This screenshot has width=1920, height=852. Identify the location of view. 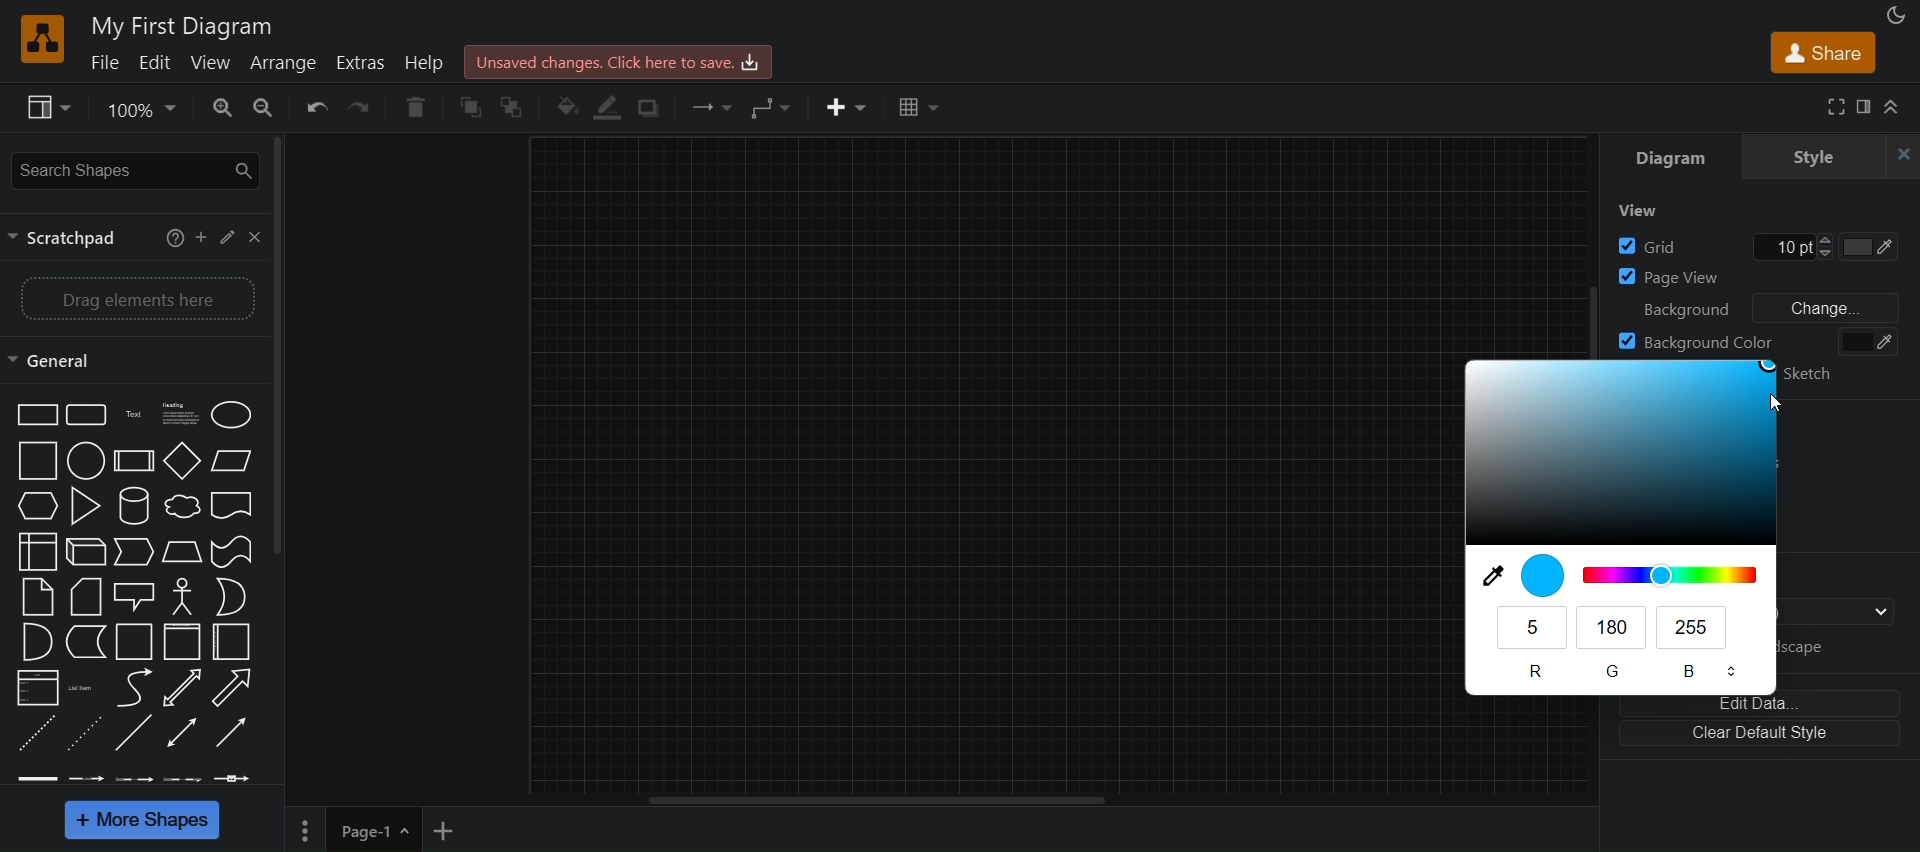
(48, 108).